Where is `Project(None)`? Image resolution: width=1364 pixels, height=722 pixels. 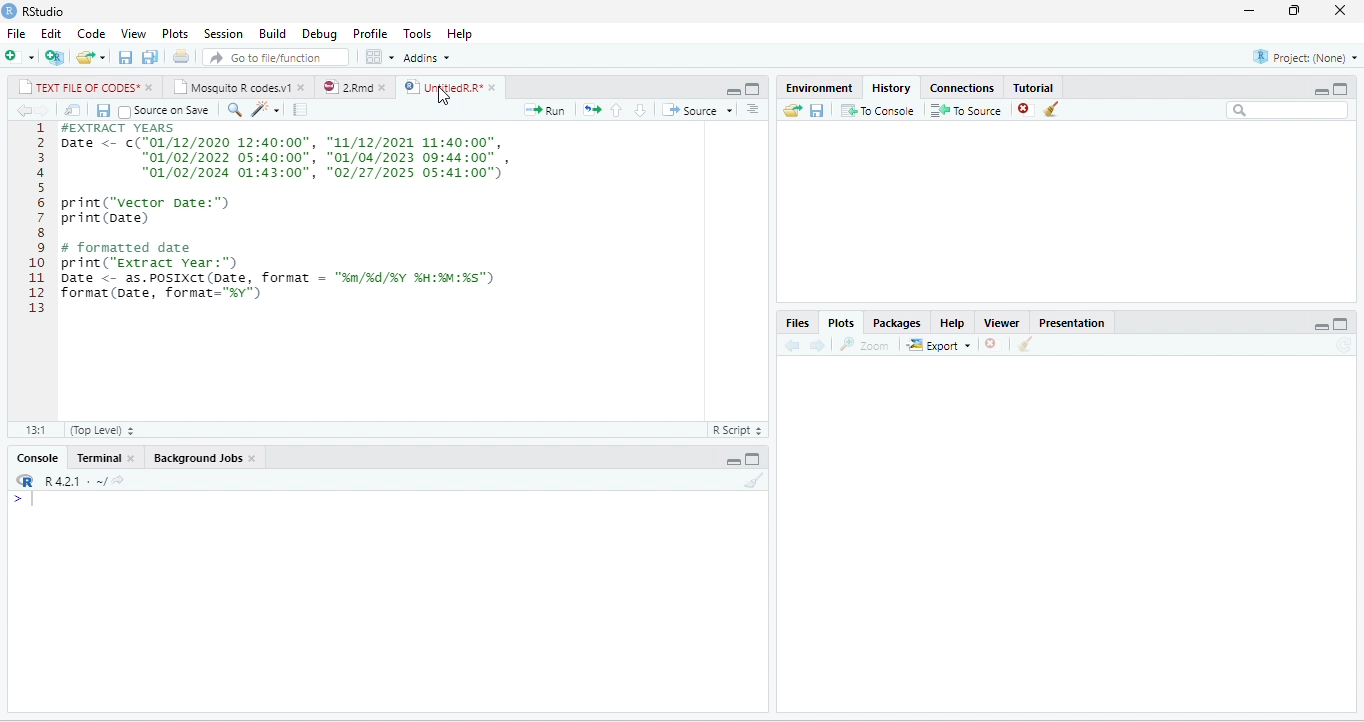 Project(None) is located at coordinates (1305, 57).